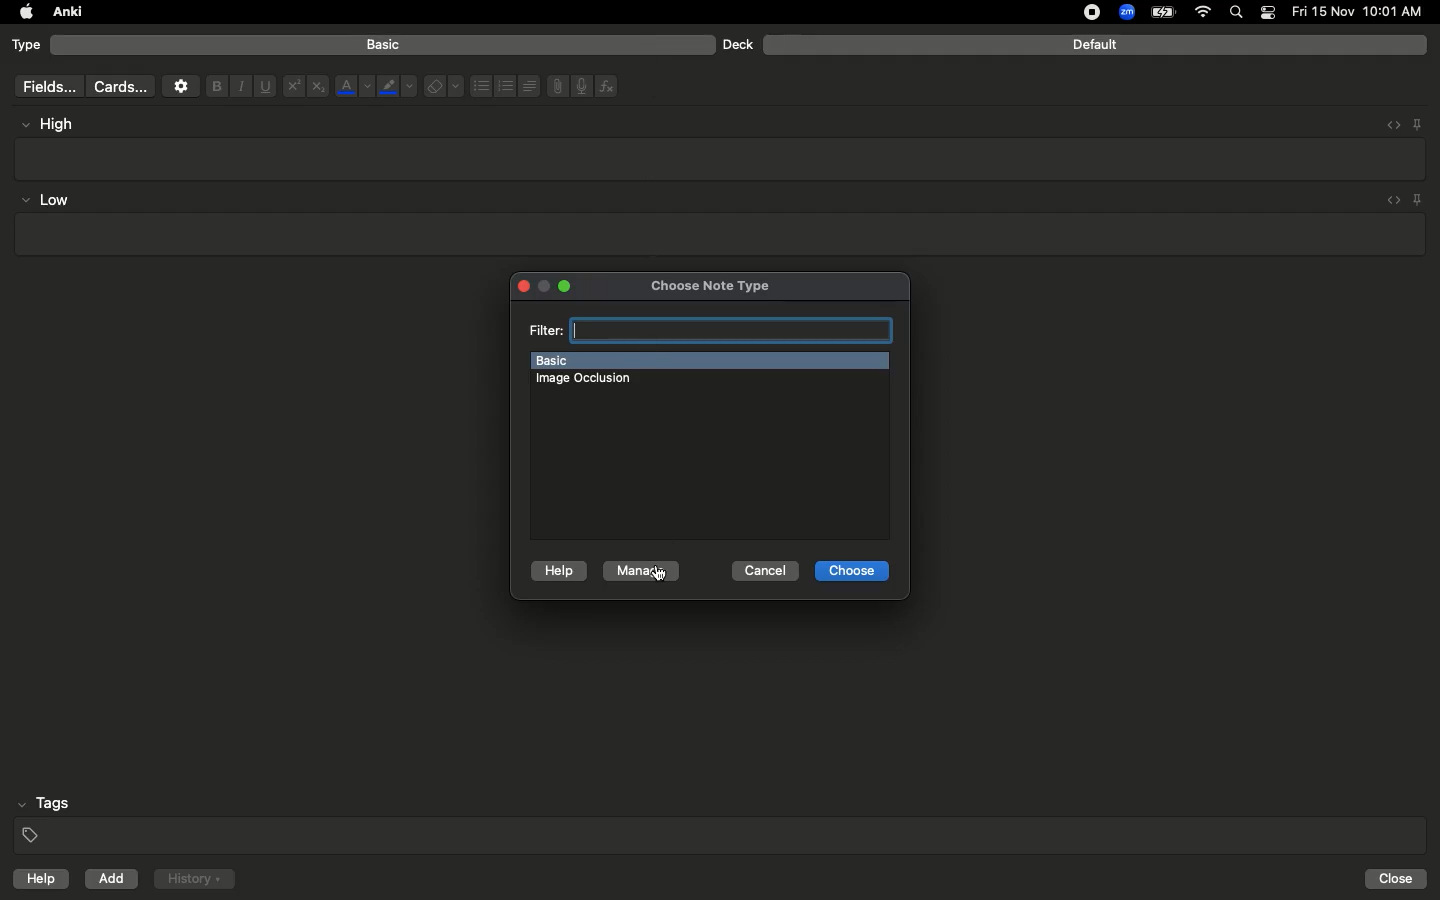 This screenshot has height=900, width=1440. Describe the element at coordinates (1399, 879) in the screenshot. I see `Close` at that location.